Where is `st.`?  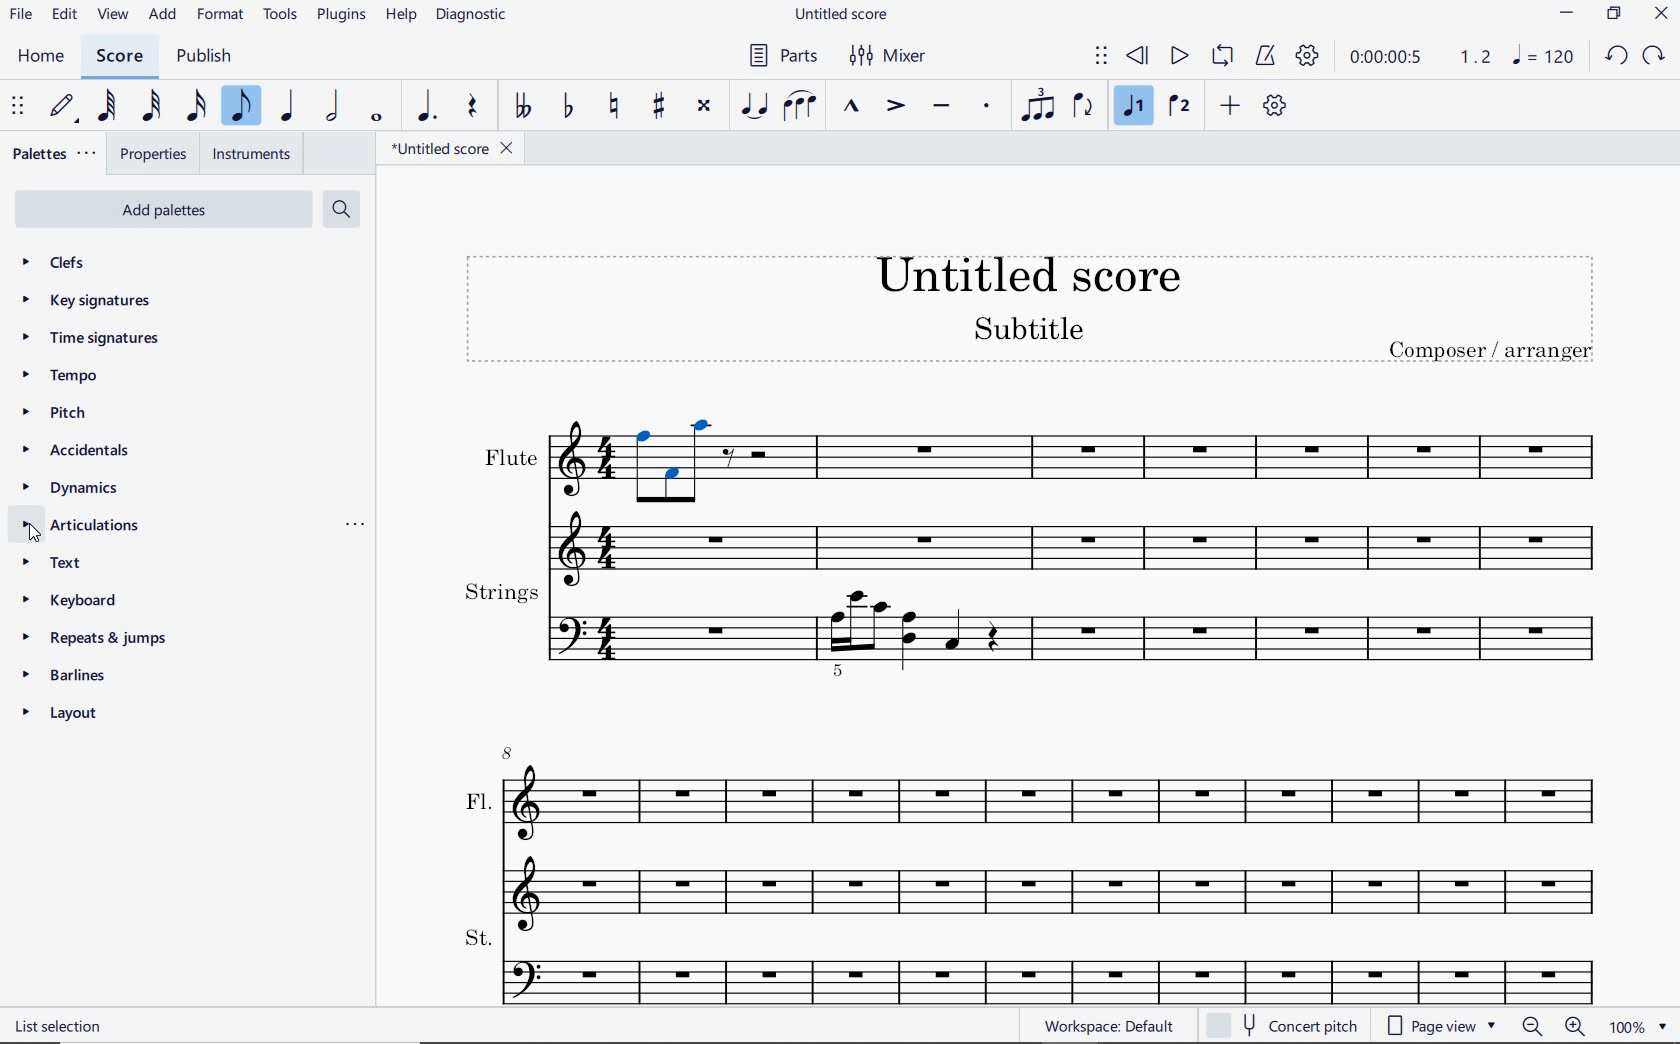 st. is located at coordinates (1052, 963).